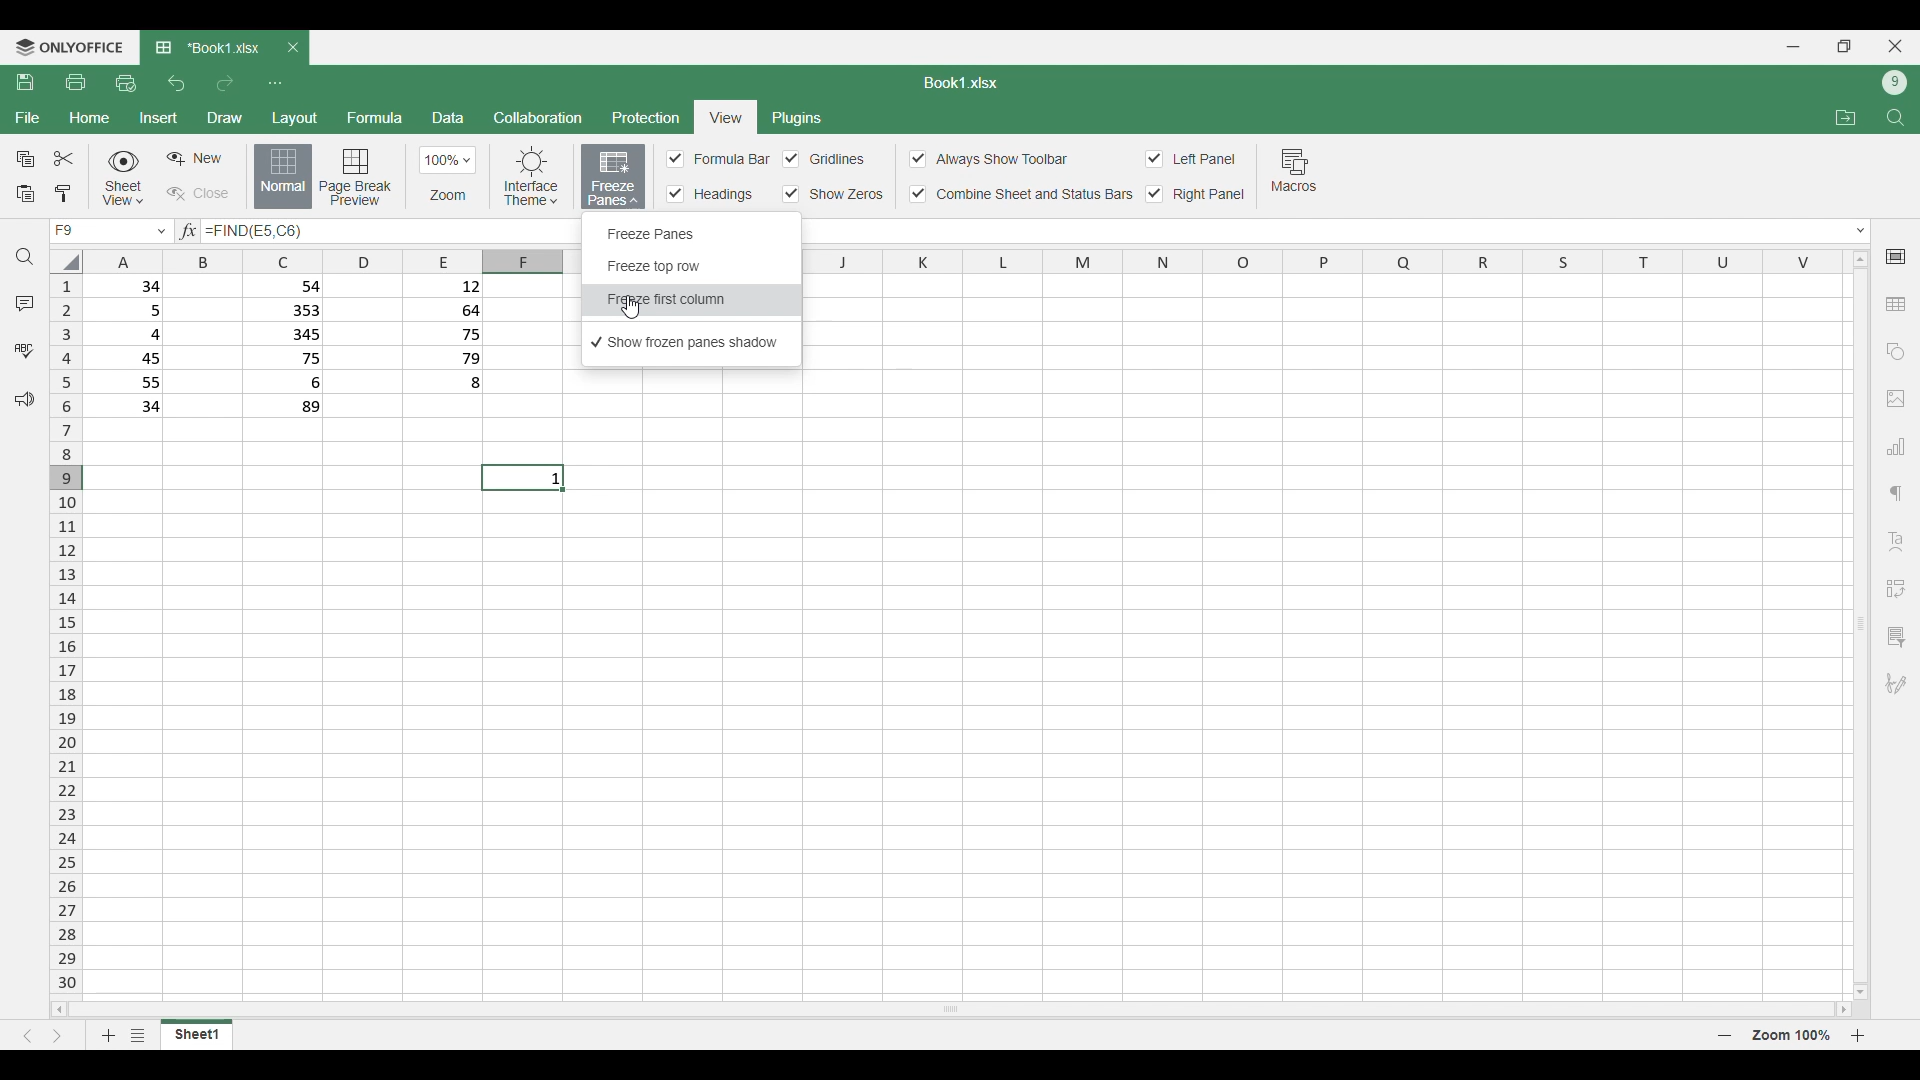  I want to click on Protection menu, so click(645, 118).